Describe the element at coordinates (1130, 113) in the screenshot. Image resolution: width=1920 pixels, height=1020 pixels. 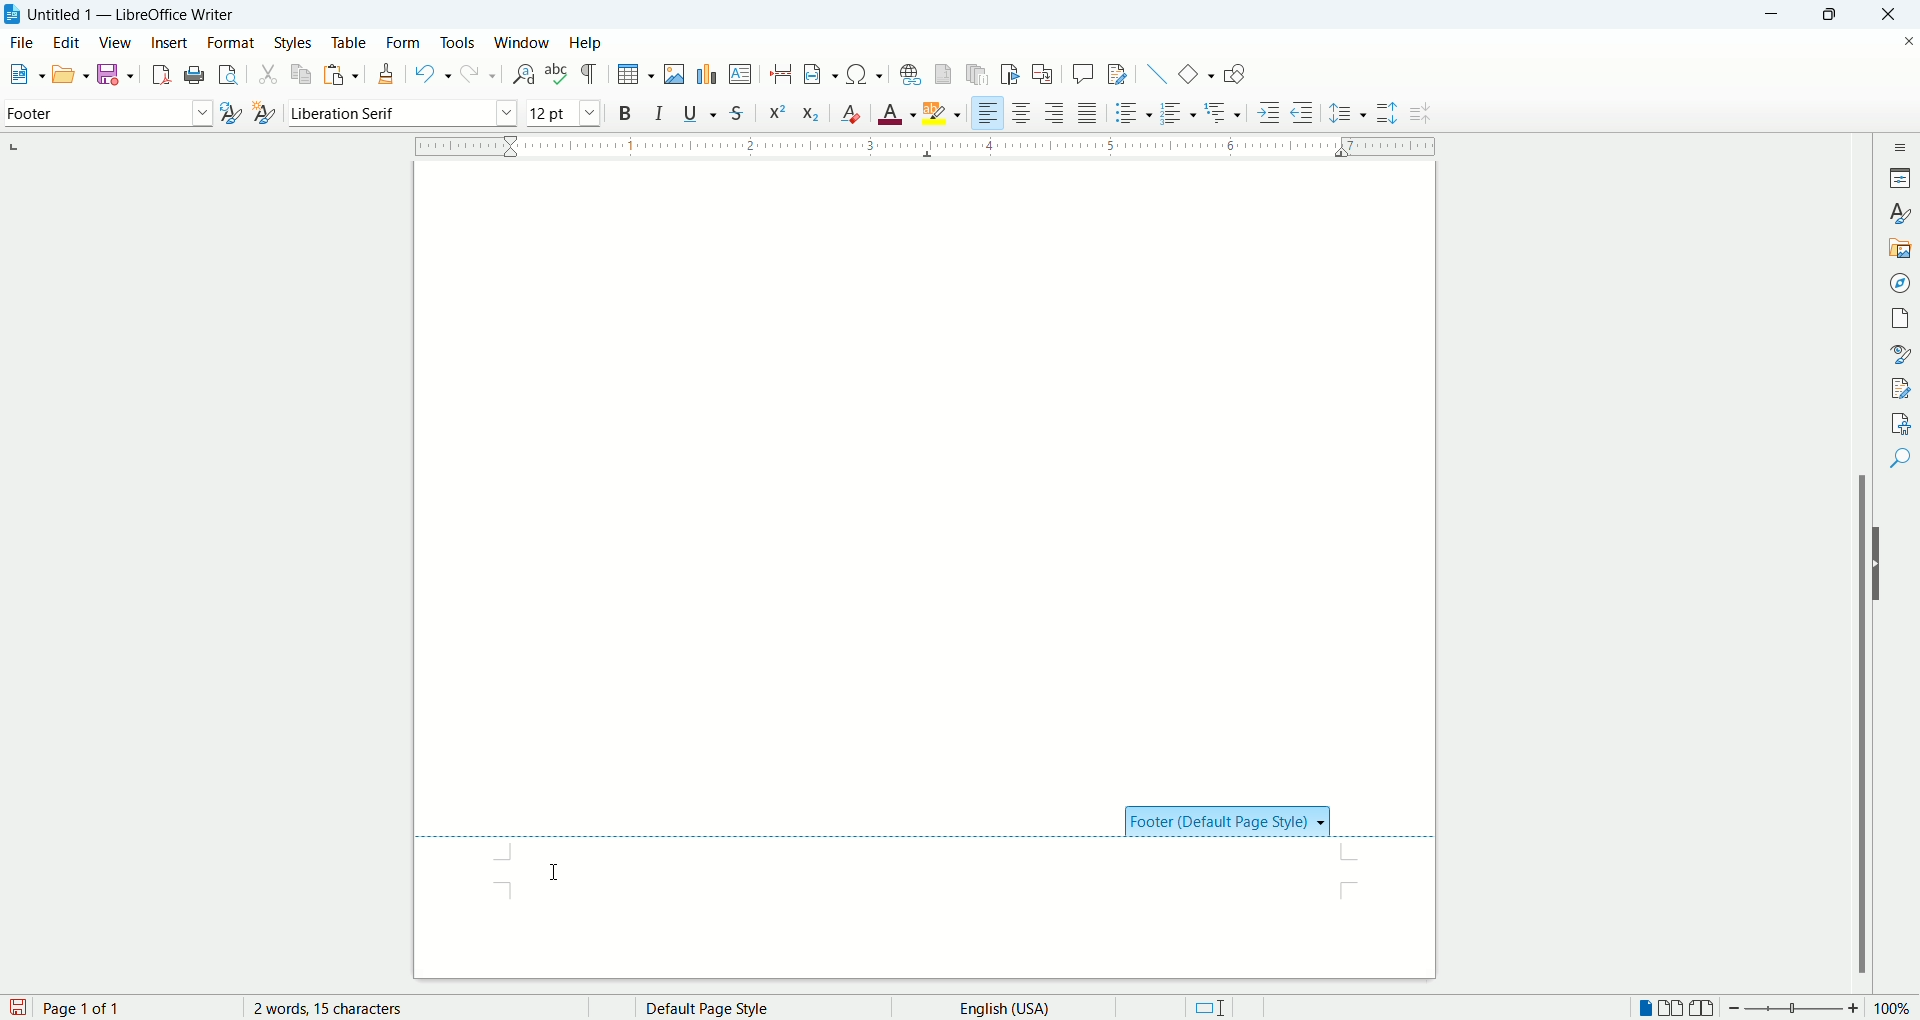
I see `unordered list` at that location.